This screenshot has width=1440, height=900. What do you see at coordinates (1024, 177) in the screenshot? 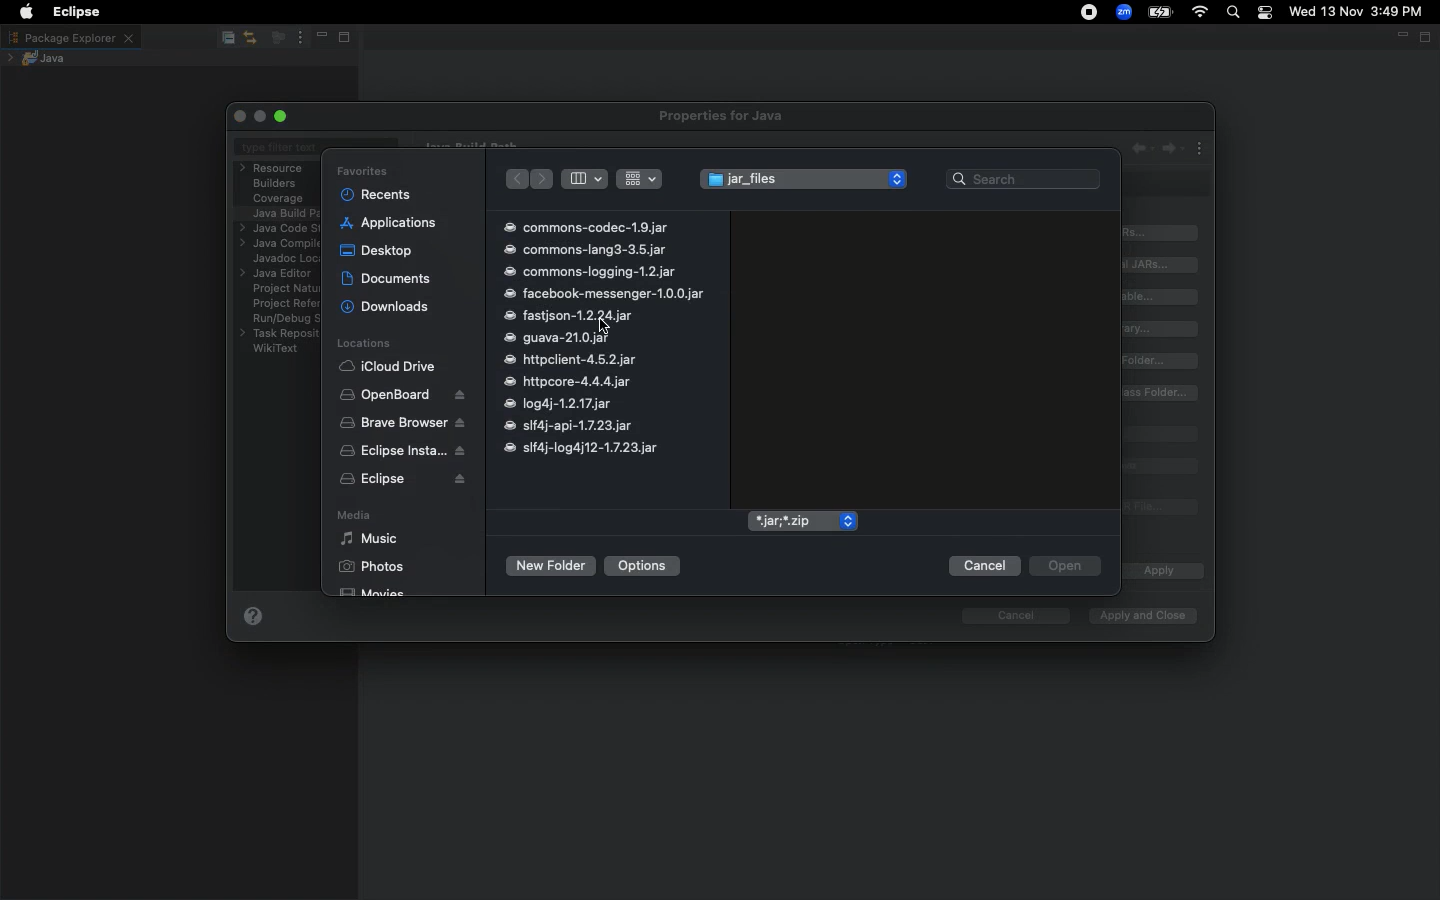
I see `Search` at bounding box center [1024, 177].